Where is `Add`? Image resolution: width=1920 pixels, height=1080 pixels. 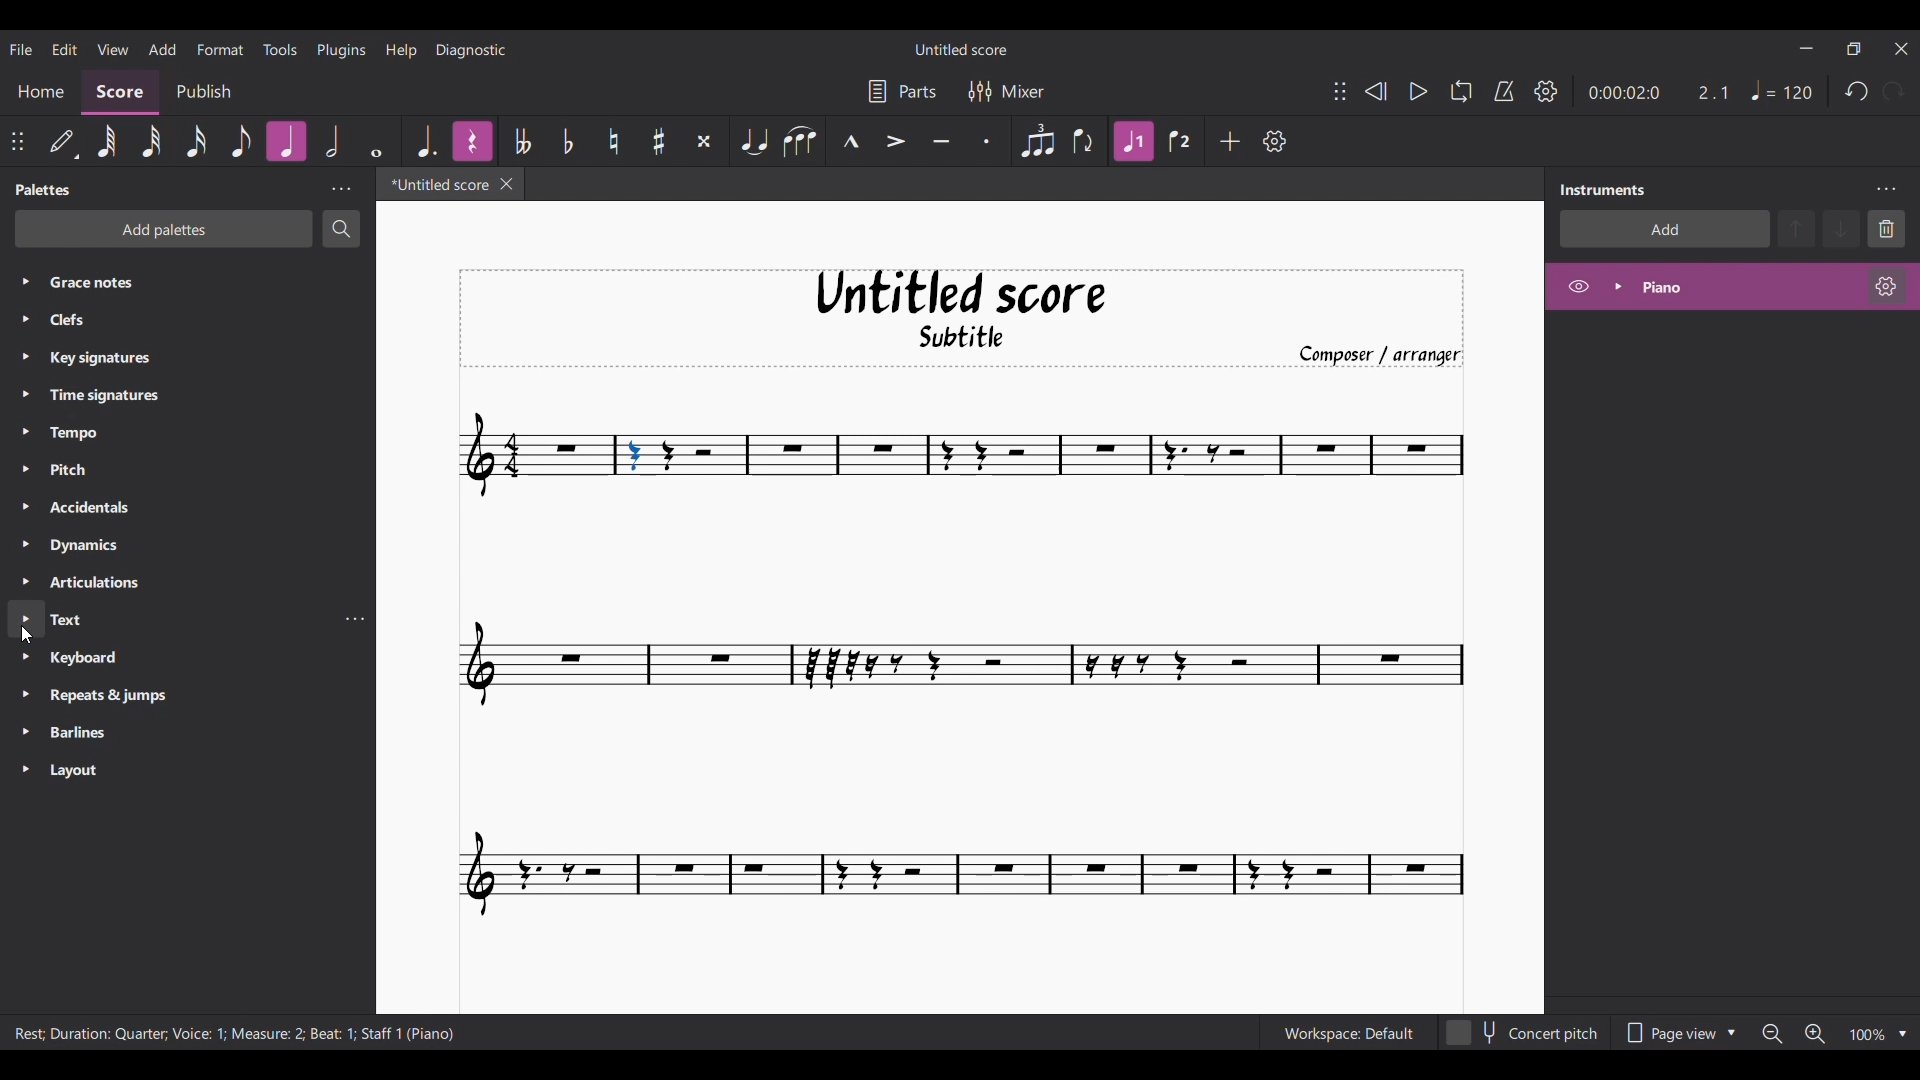
Add is located at coordinates (1230, 141).